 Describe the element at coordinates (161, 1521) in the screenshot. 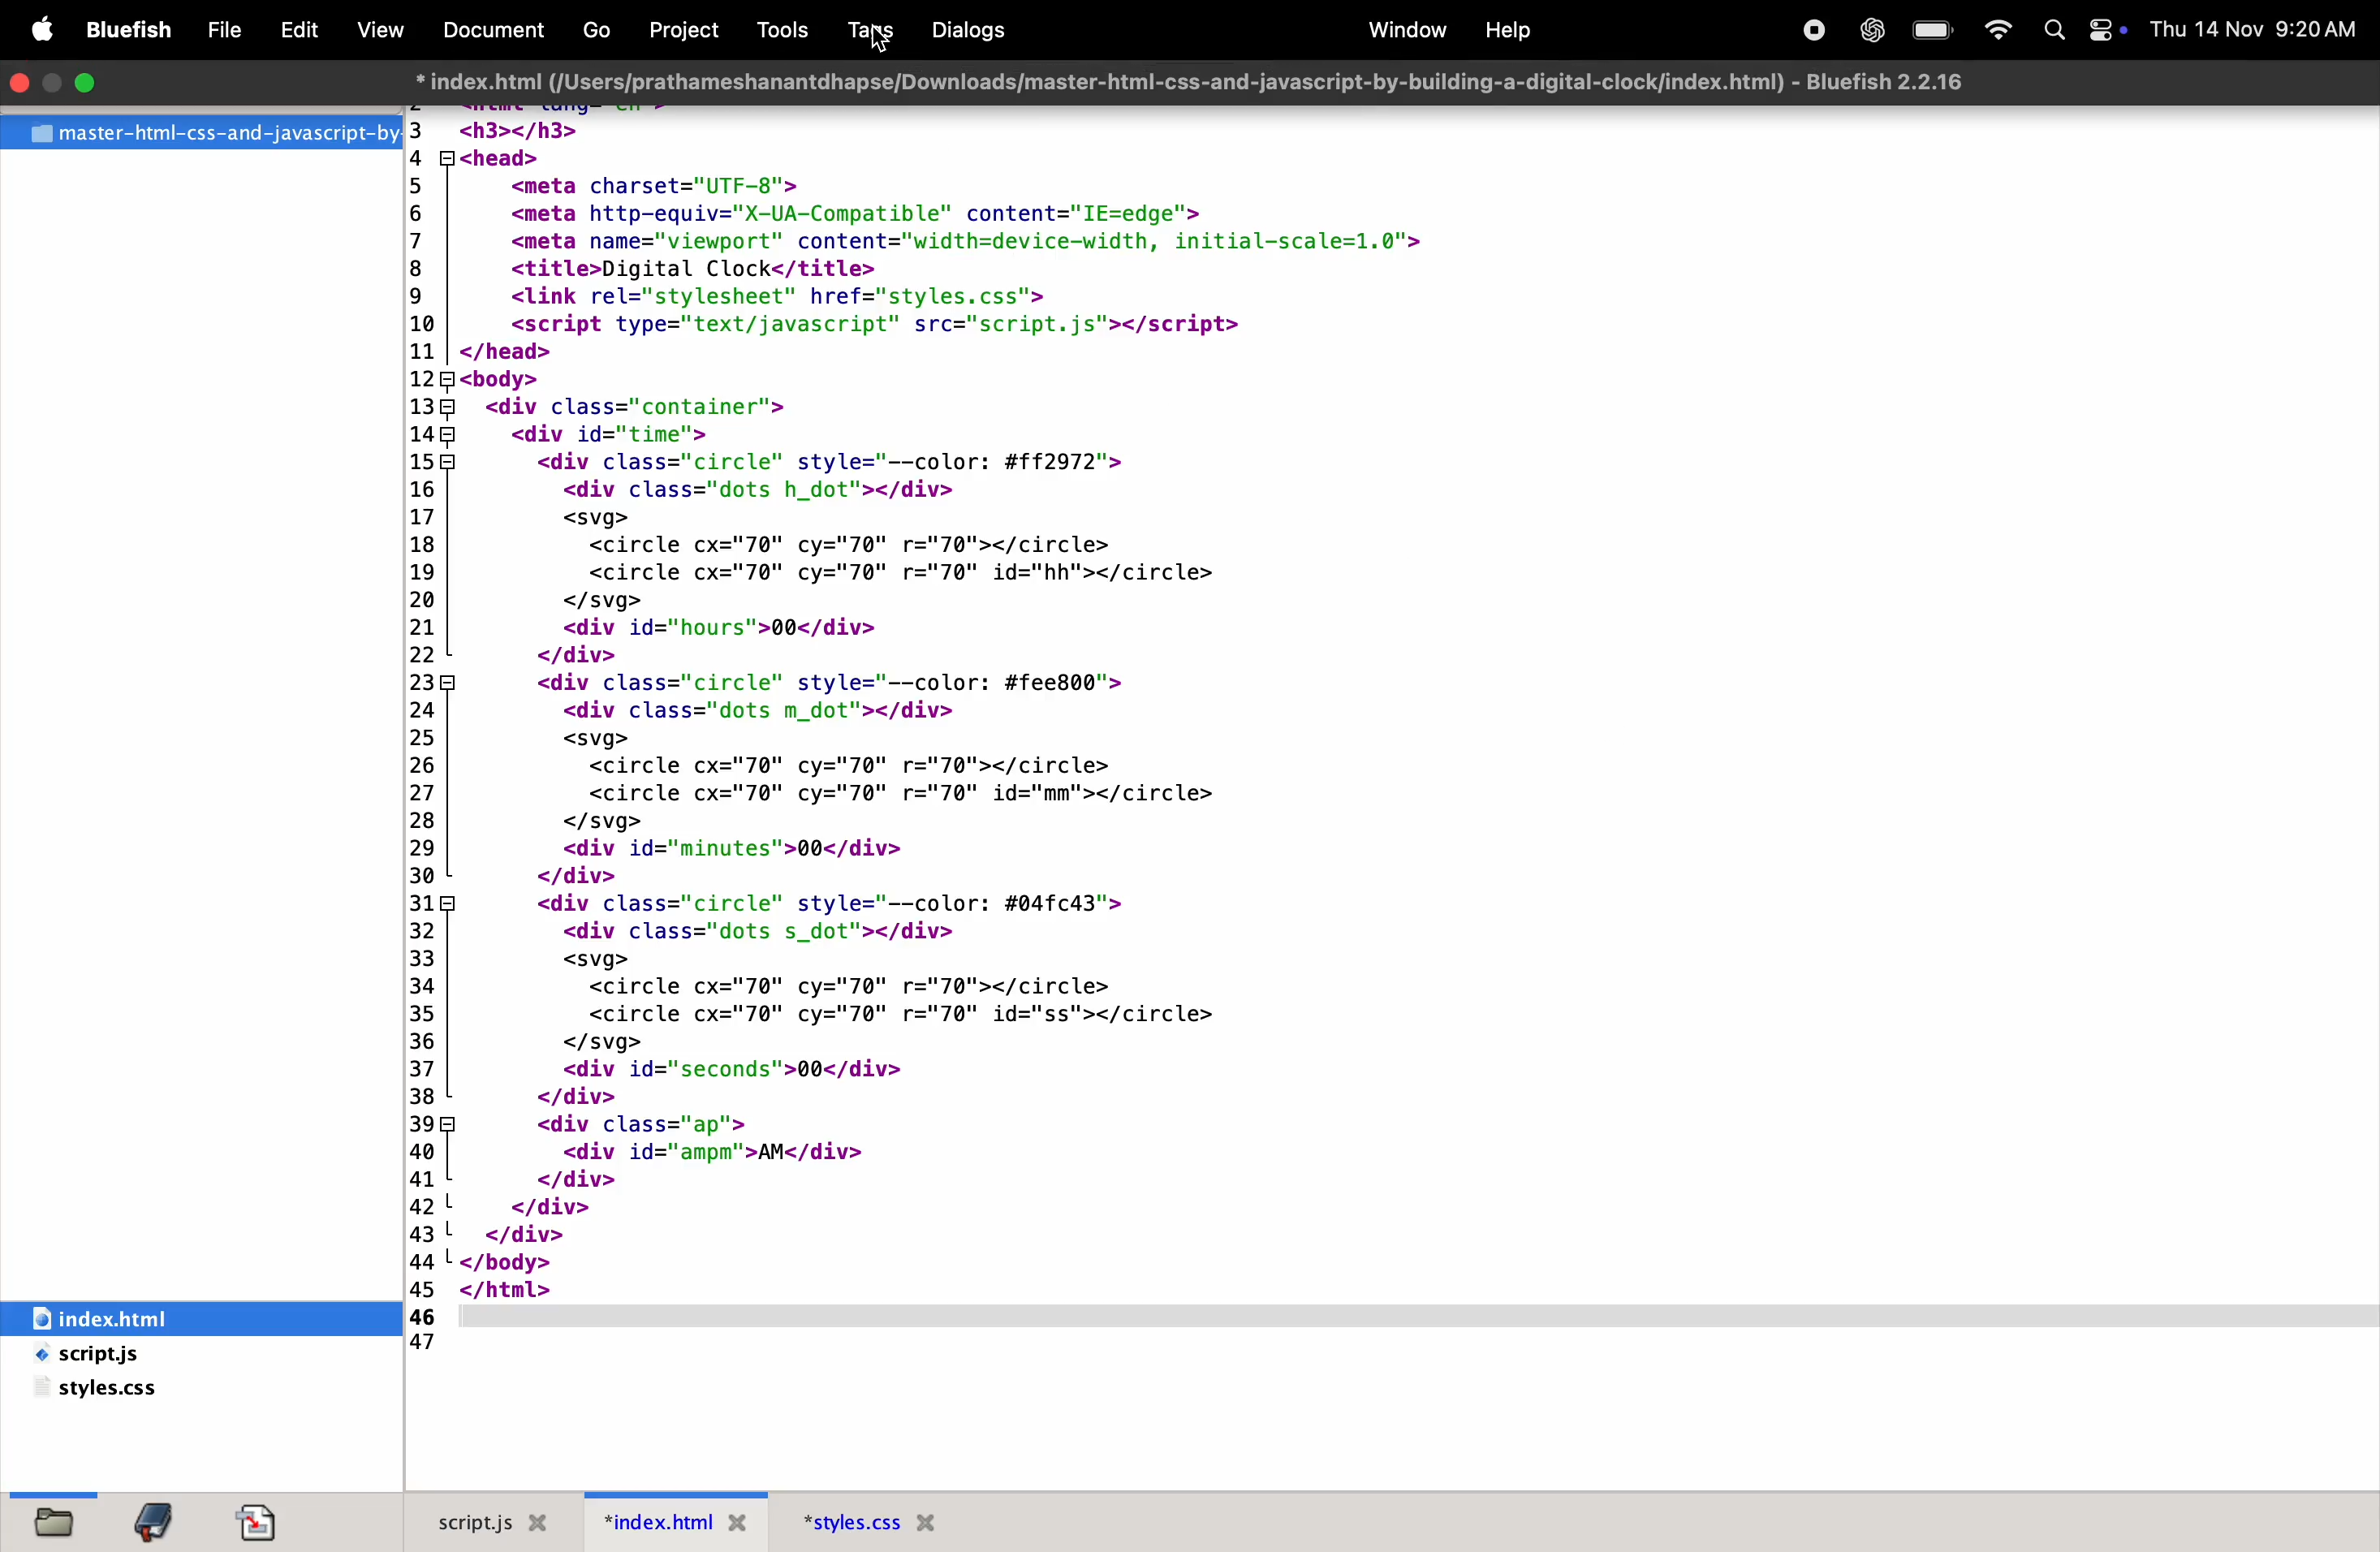

I see `bookmark` at that location.